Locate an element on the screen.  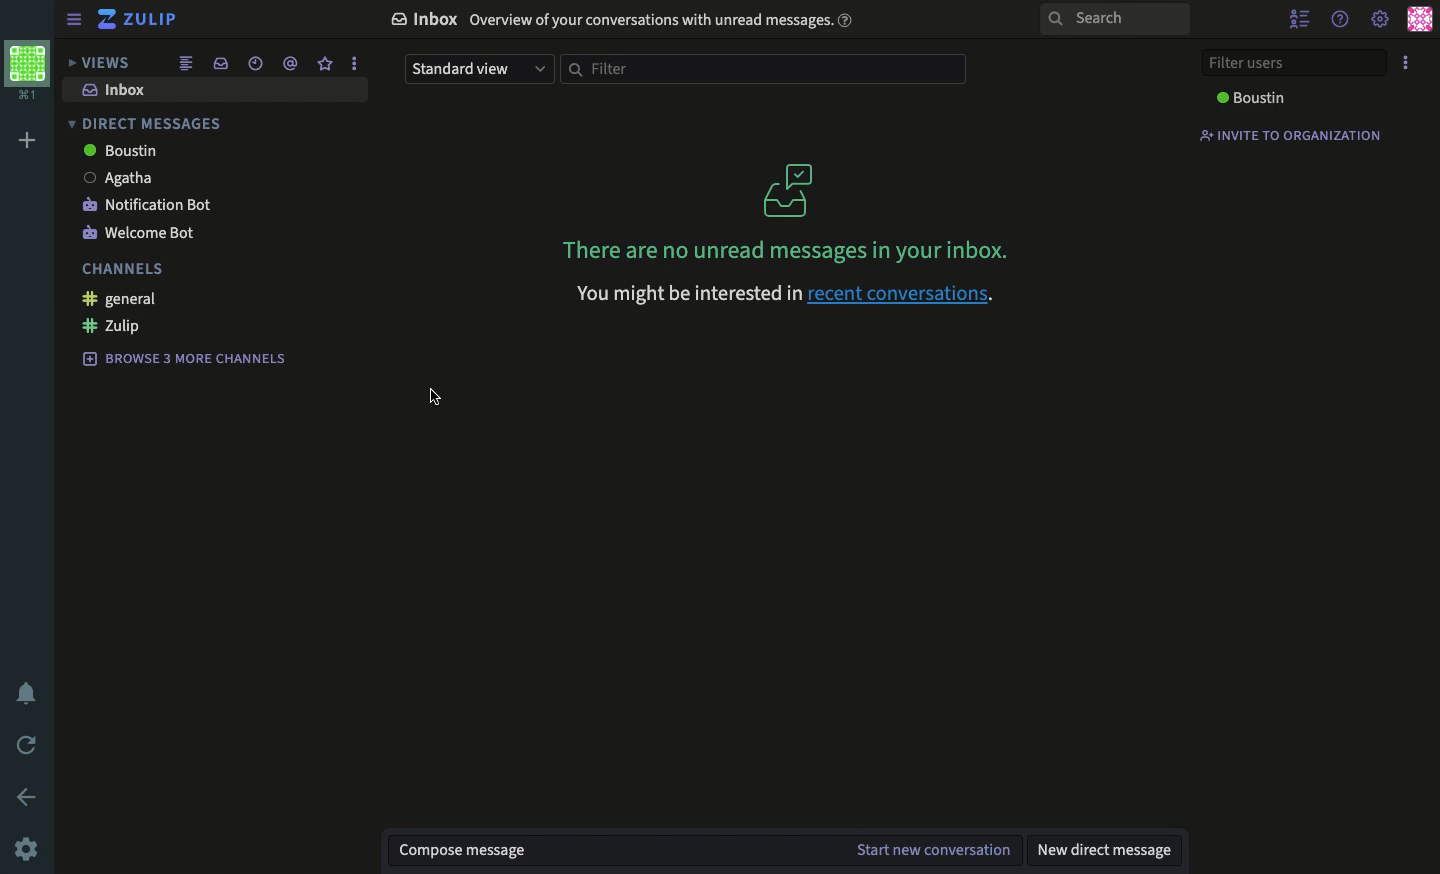
recent conversations. is located at coordinates (905, 297).